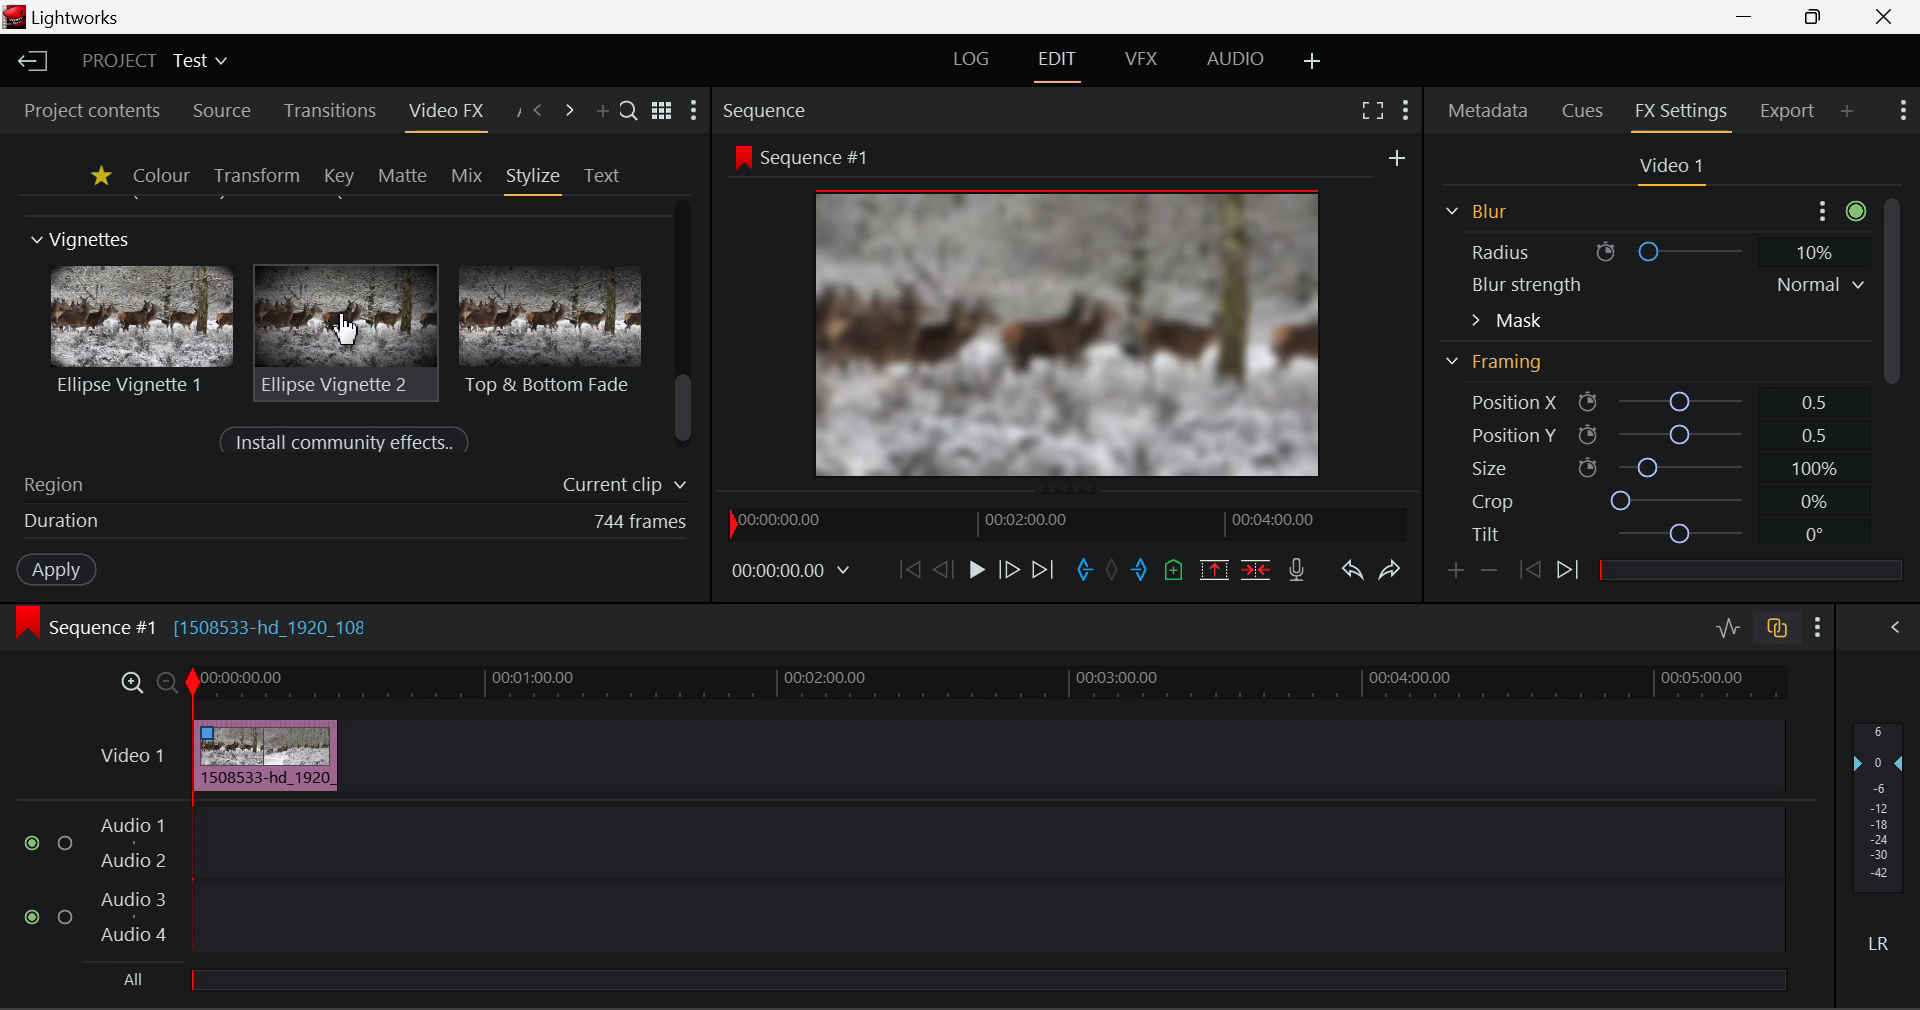 This screenshot has width=1920, height=1010. I want to click on Video 1 Settings, so click(1672, 168).